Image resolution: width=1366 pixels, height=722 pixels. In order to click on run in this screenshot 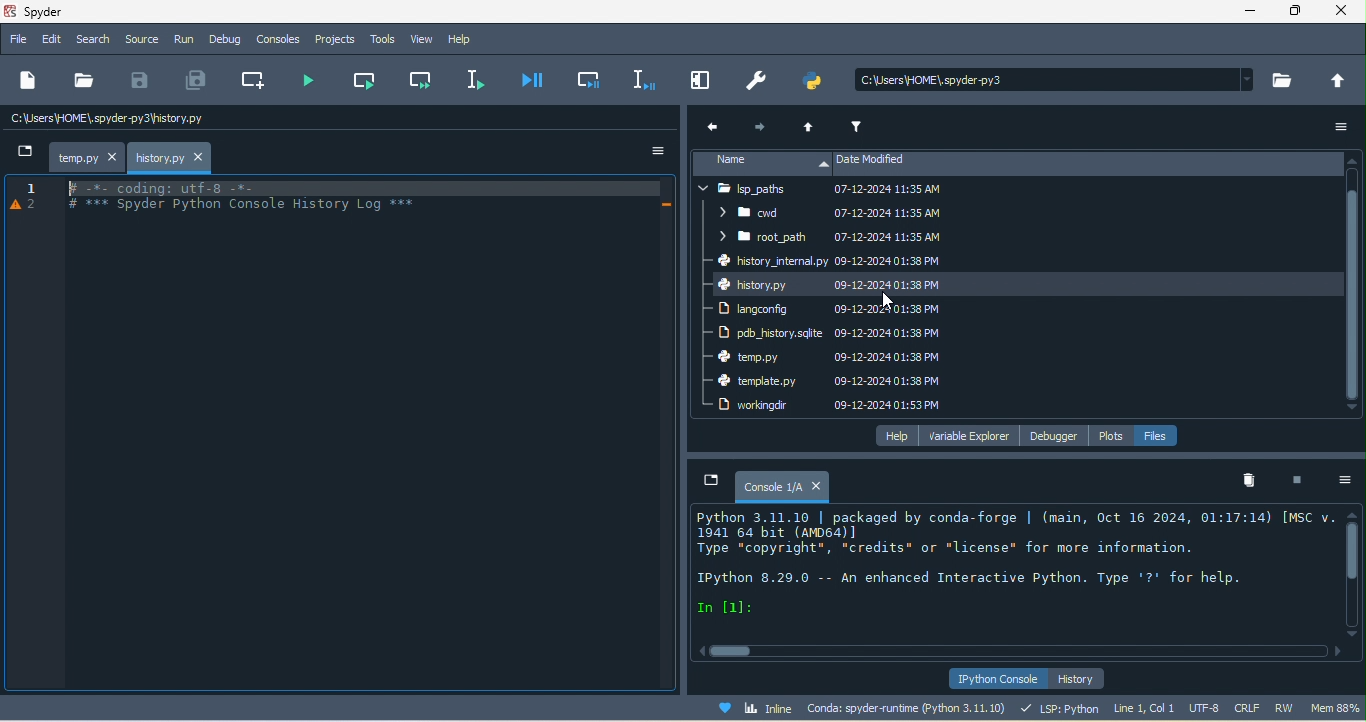, I will do `click(181, 38)`.